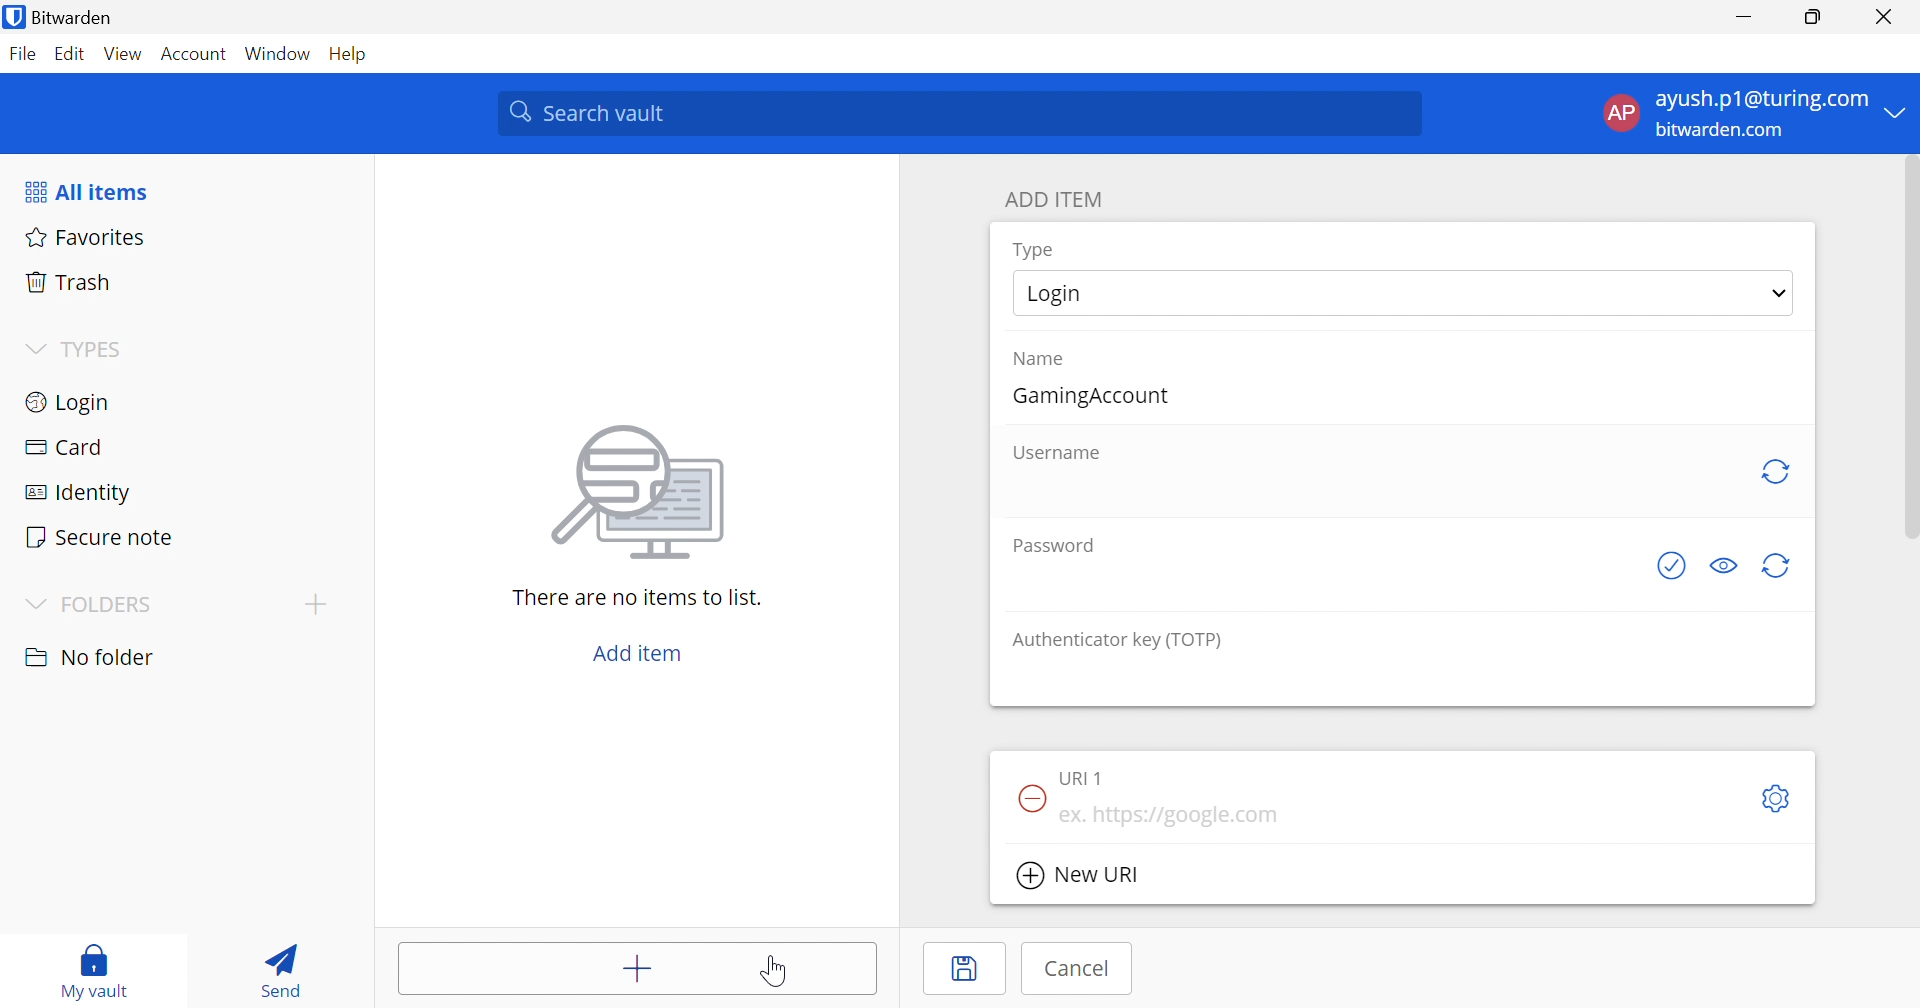  Describe the element at coordinates (1908, 354) in the screenshot. I see `scrollbar` at that location.